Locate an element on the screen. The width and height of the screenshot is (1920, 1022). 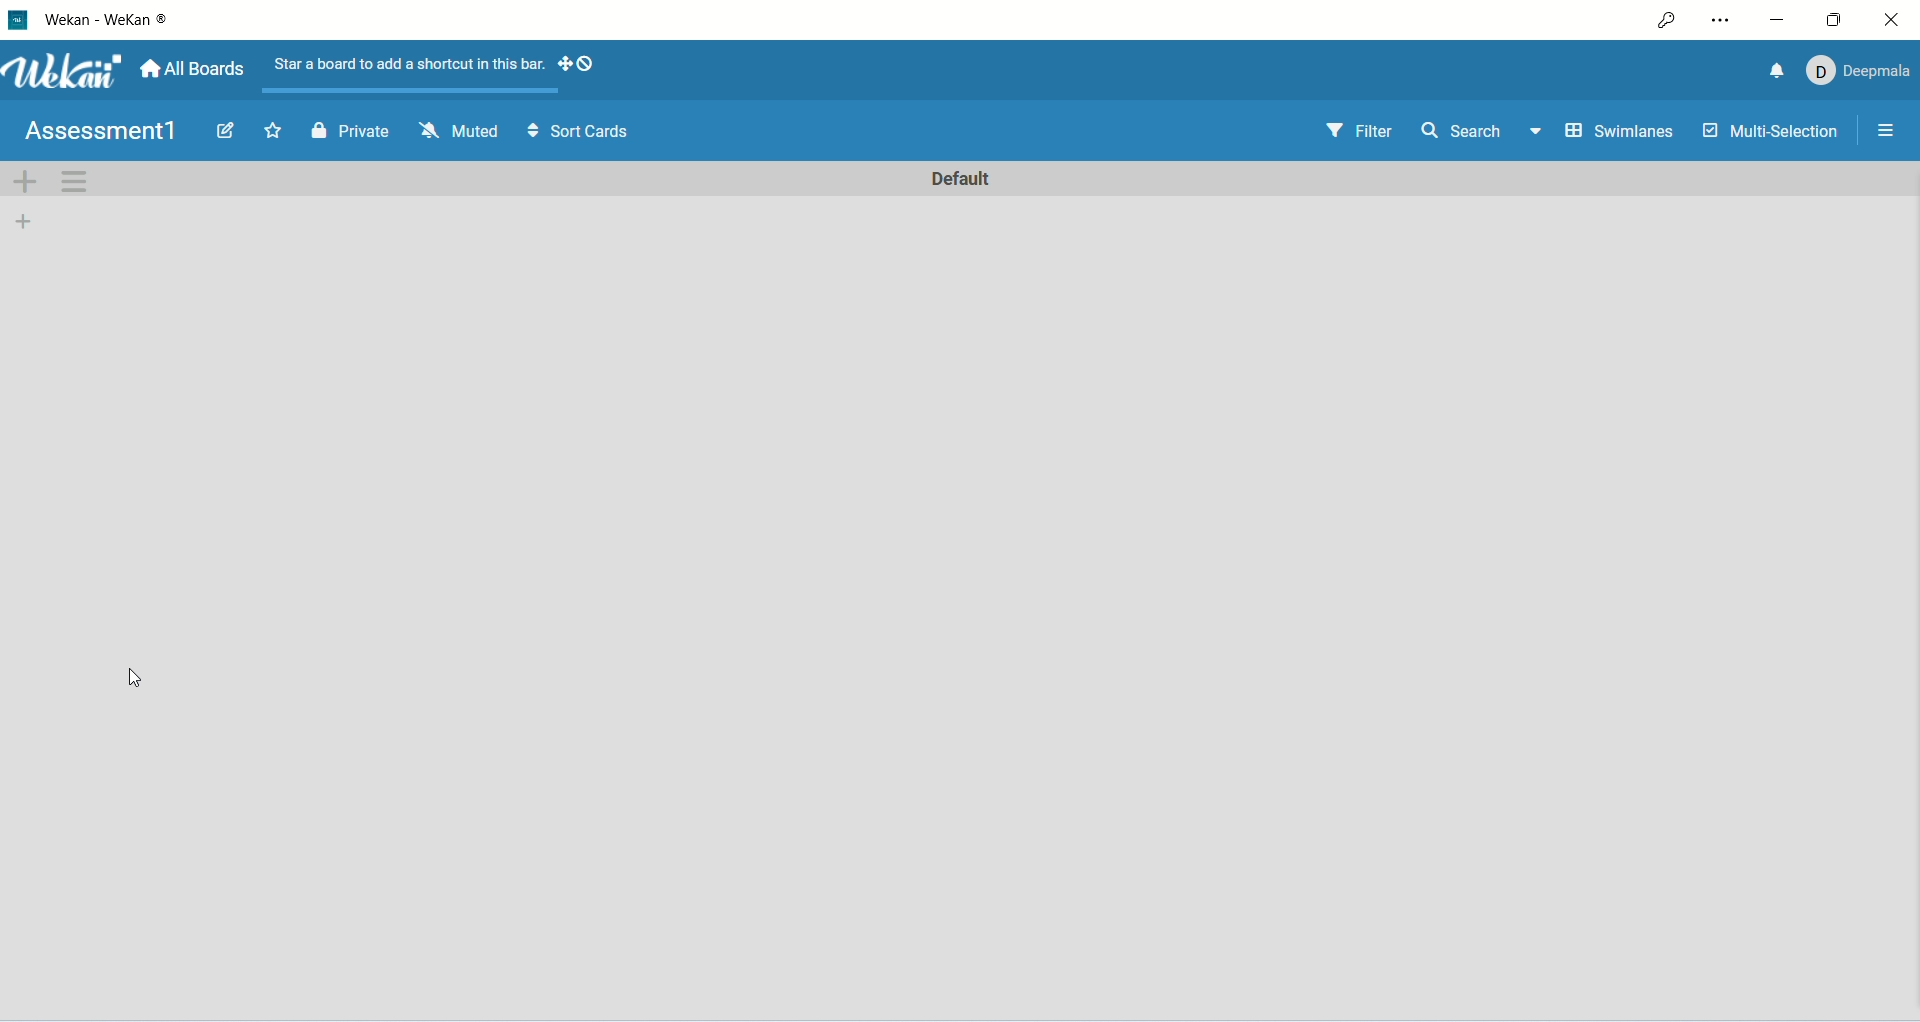
star a board to add a shortcut in this bar is located at coordinates (406, 65).